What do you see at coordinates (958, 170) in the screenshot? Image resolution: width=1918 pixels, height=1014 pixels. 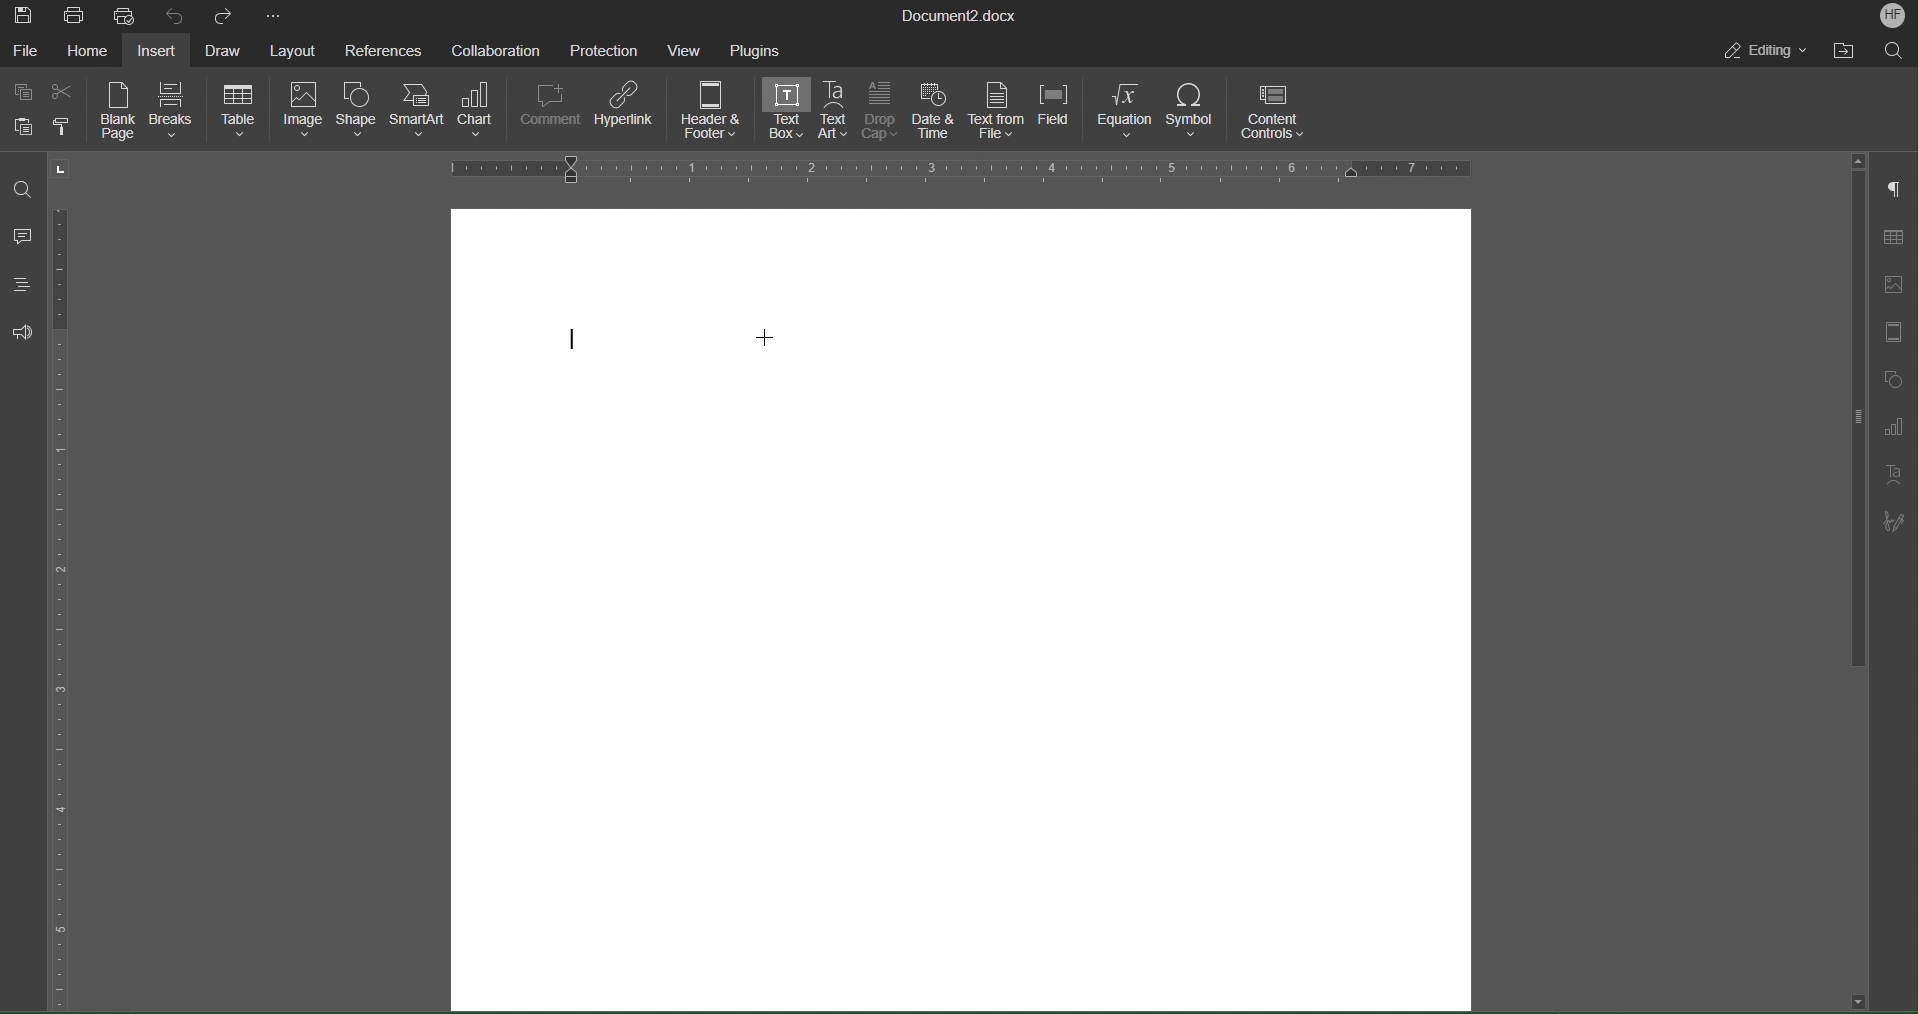 I see `Horizontal Ruler` at bounding box center [958, 170].